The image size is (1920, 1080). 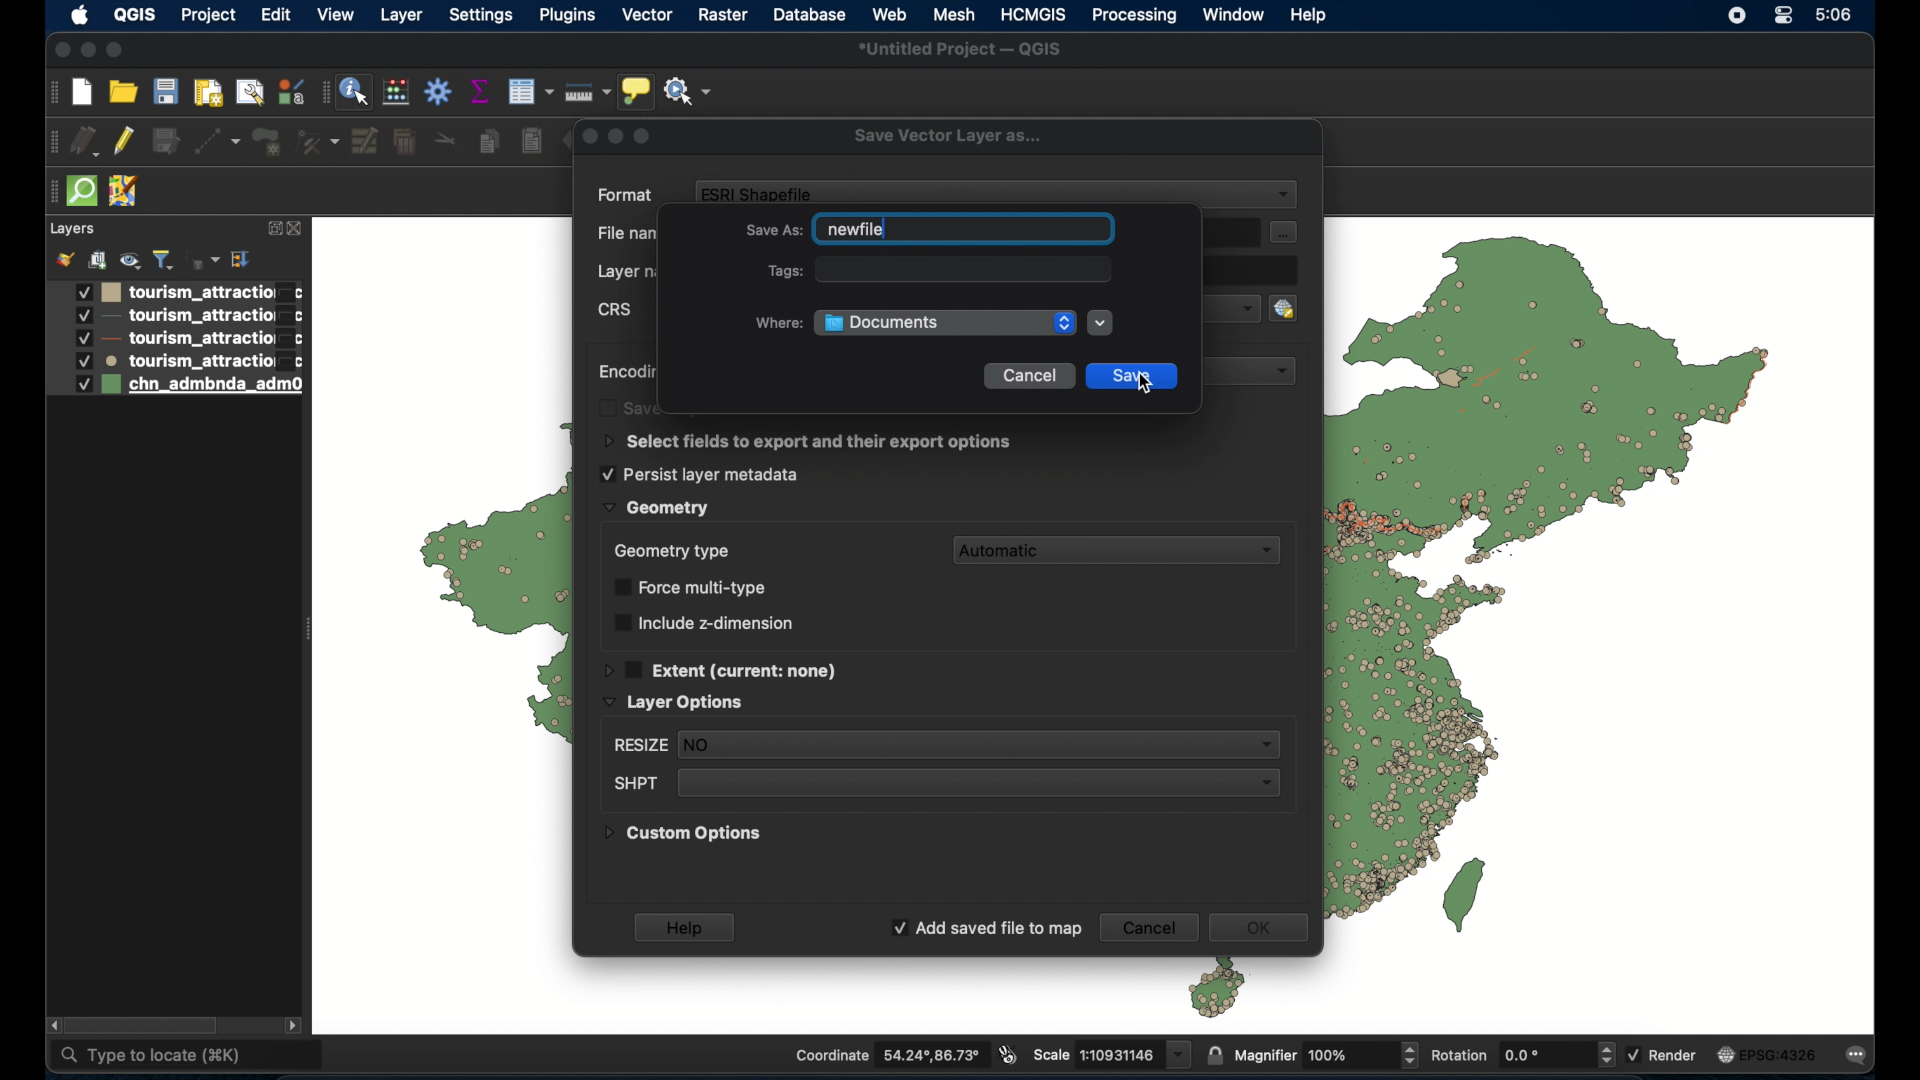 I want to click on shot dropdown , so click(x=943, y=784).